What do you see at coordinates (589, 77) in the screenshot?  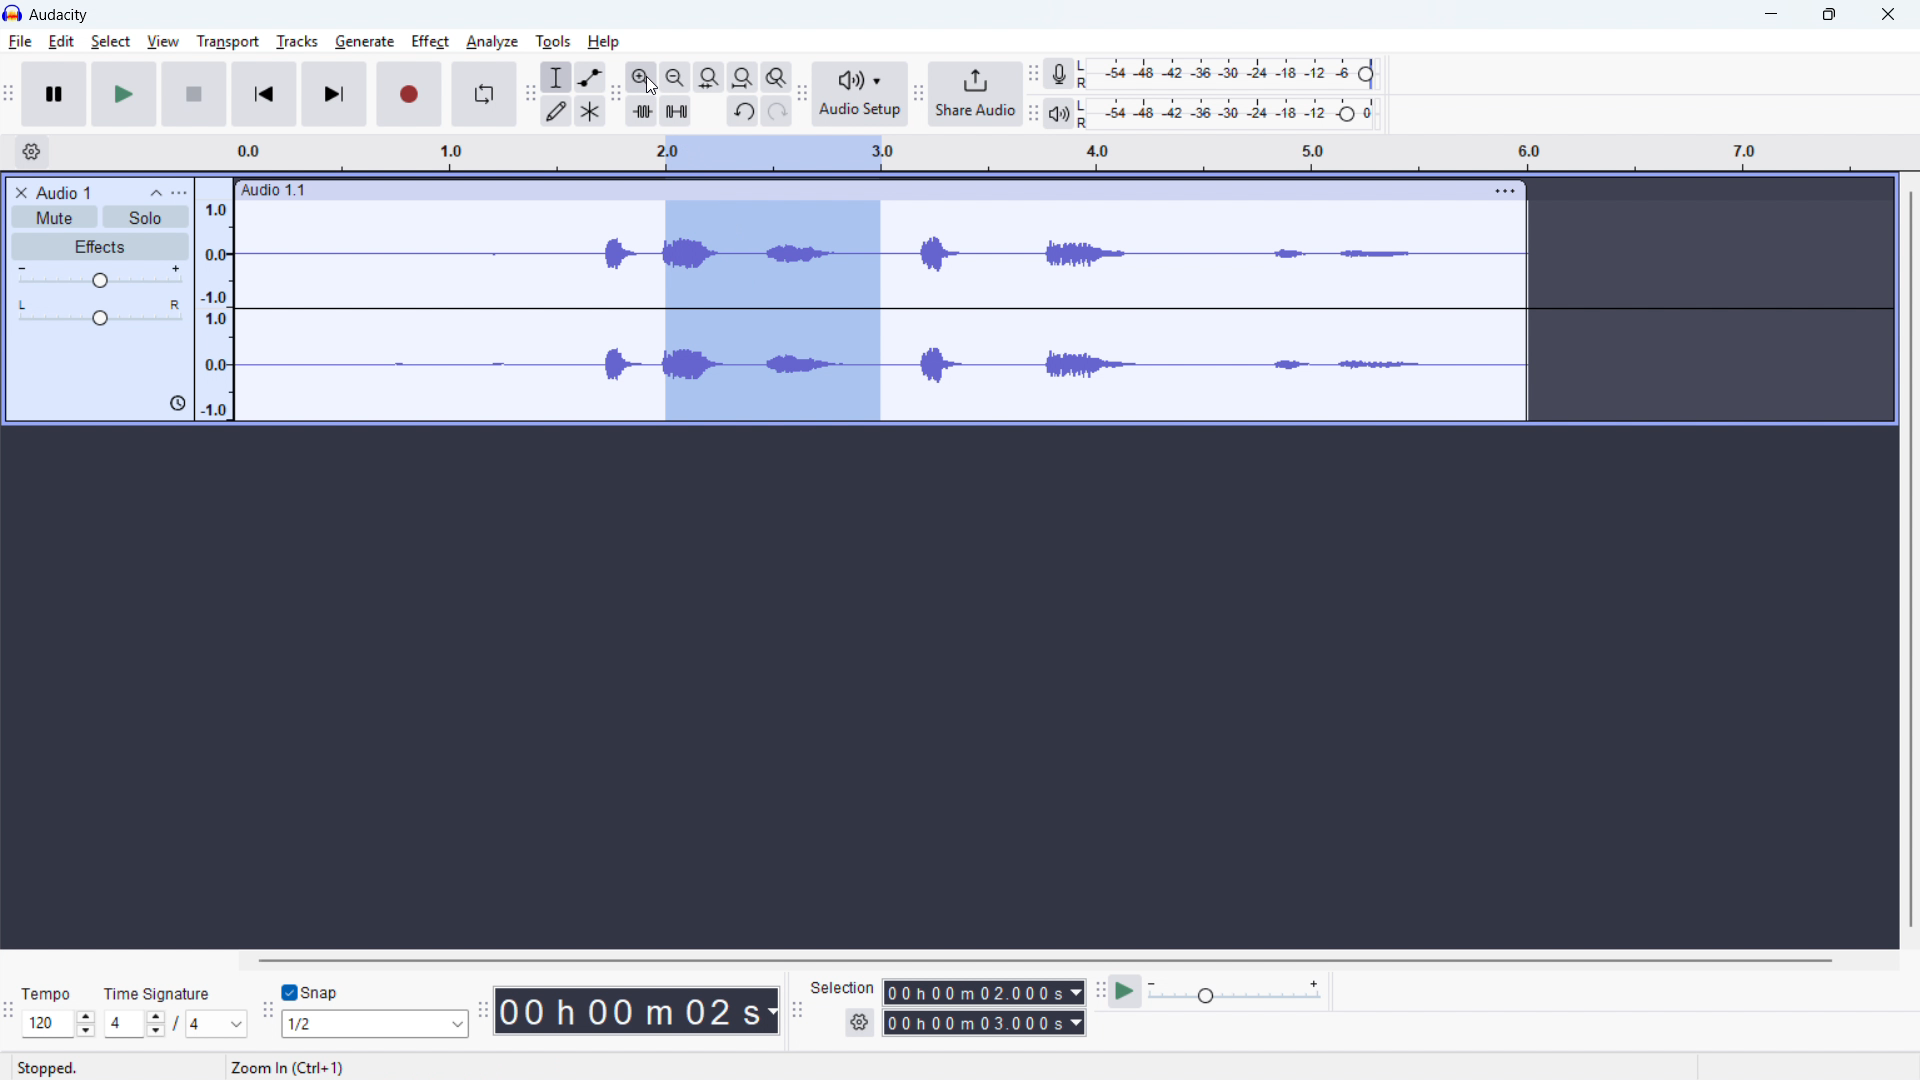 I see `Envelope tool` at bounding box center [589, 77].